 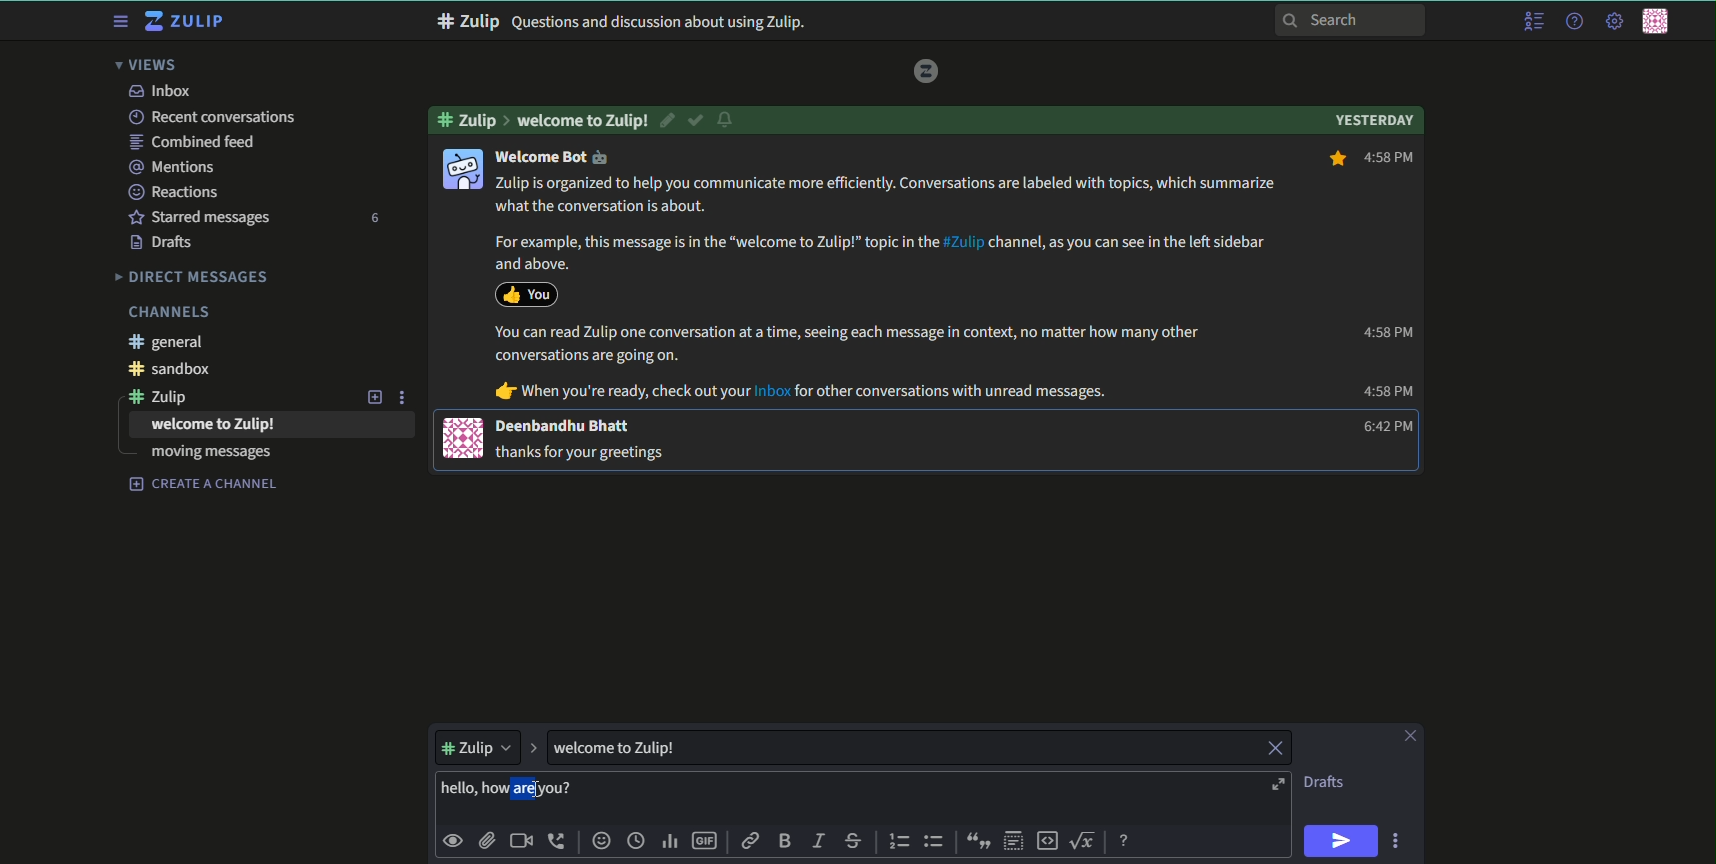 What do you see at coordinates (187, 22) in the screenshot?
I see `title and logo` at bounding box center [187, 22].